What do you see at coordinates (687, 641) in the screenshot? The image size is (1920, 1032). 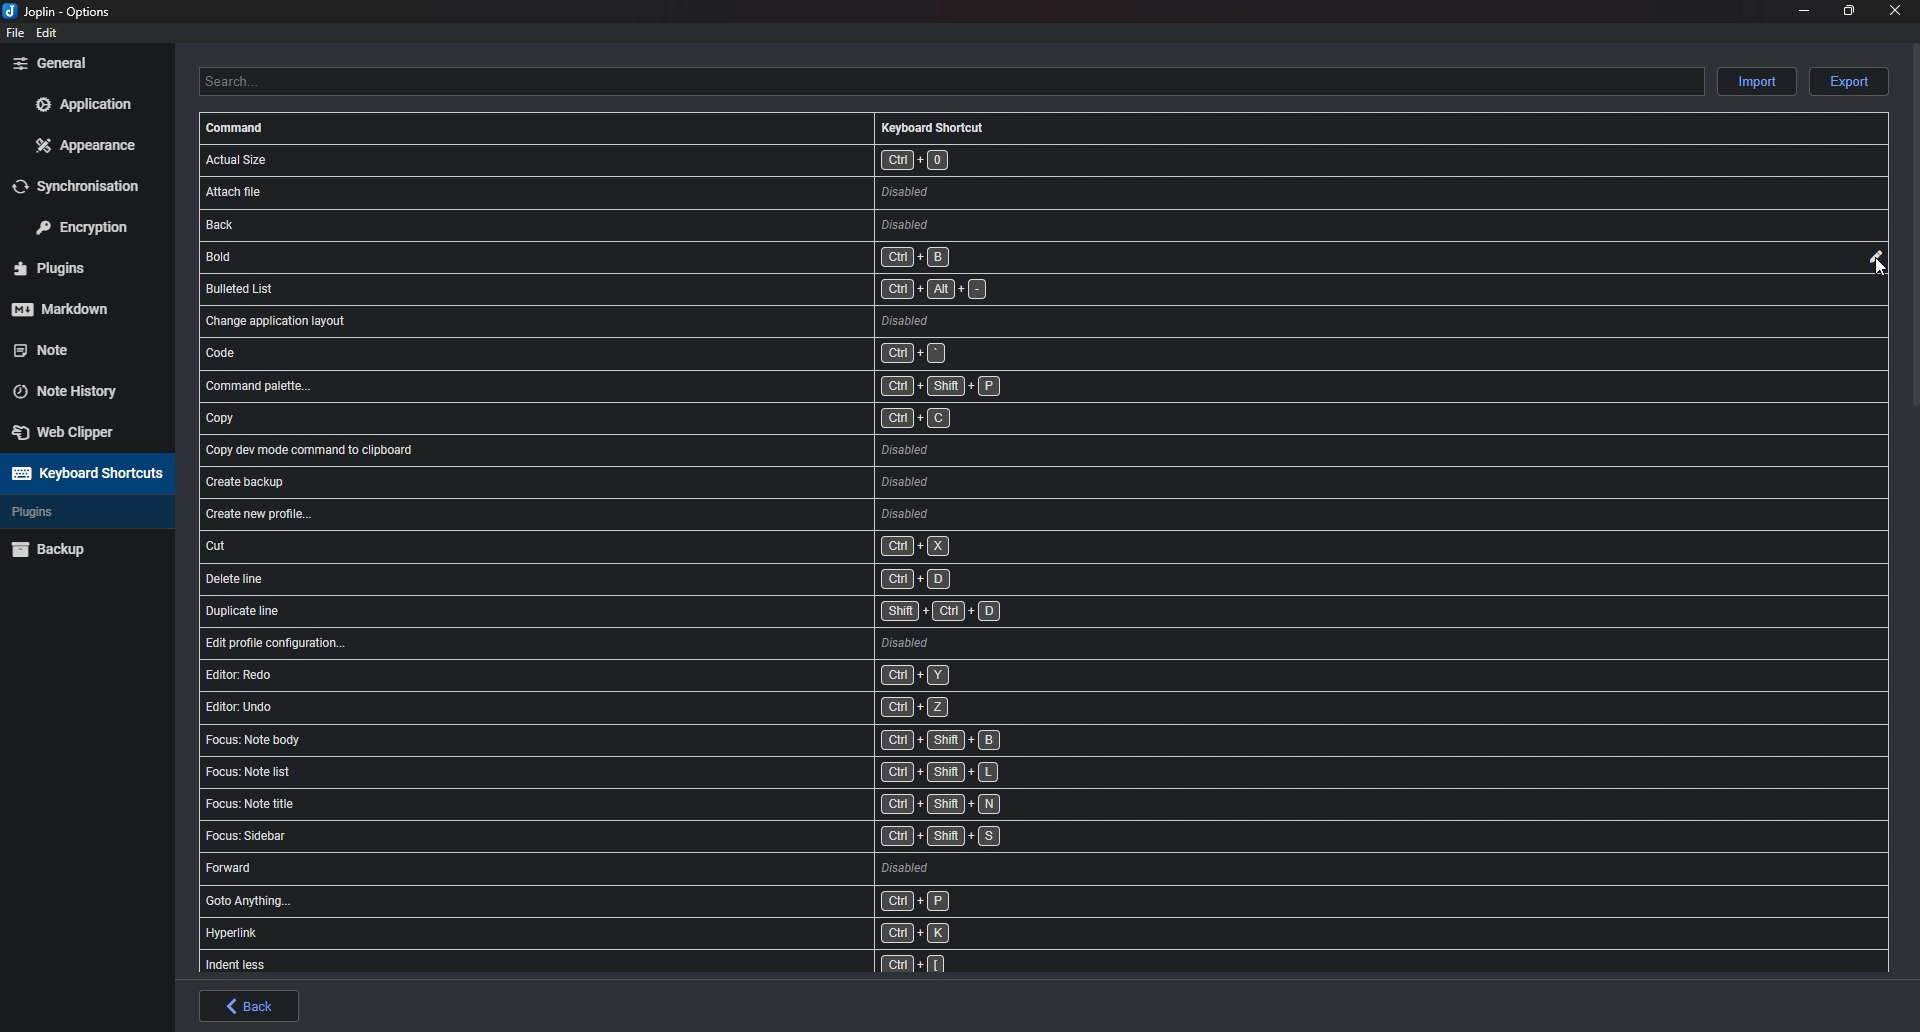 I see `shortcut` at bounding box center [687, 641].